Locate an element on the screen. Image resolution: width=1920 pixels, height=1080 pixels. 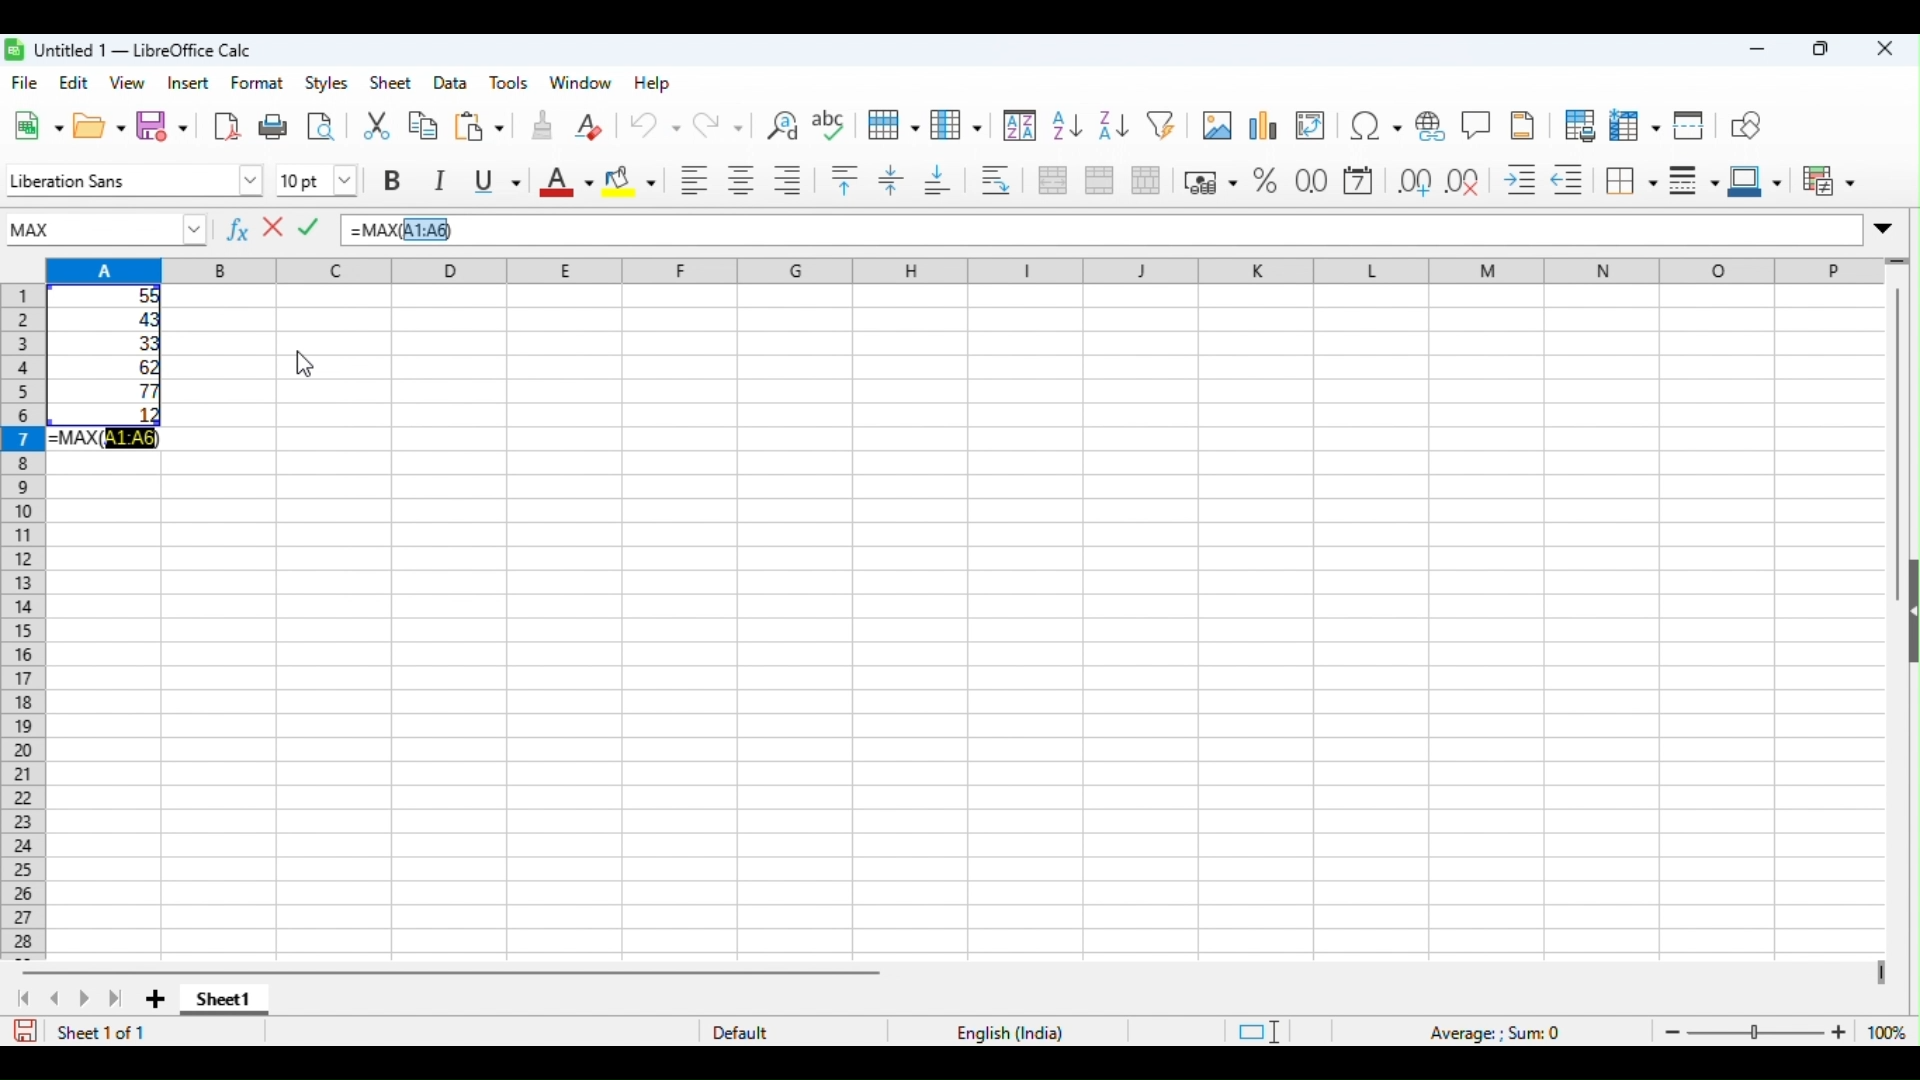
sheet1 is located at coordinates (226, 1002).